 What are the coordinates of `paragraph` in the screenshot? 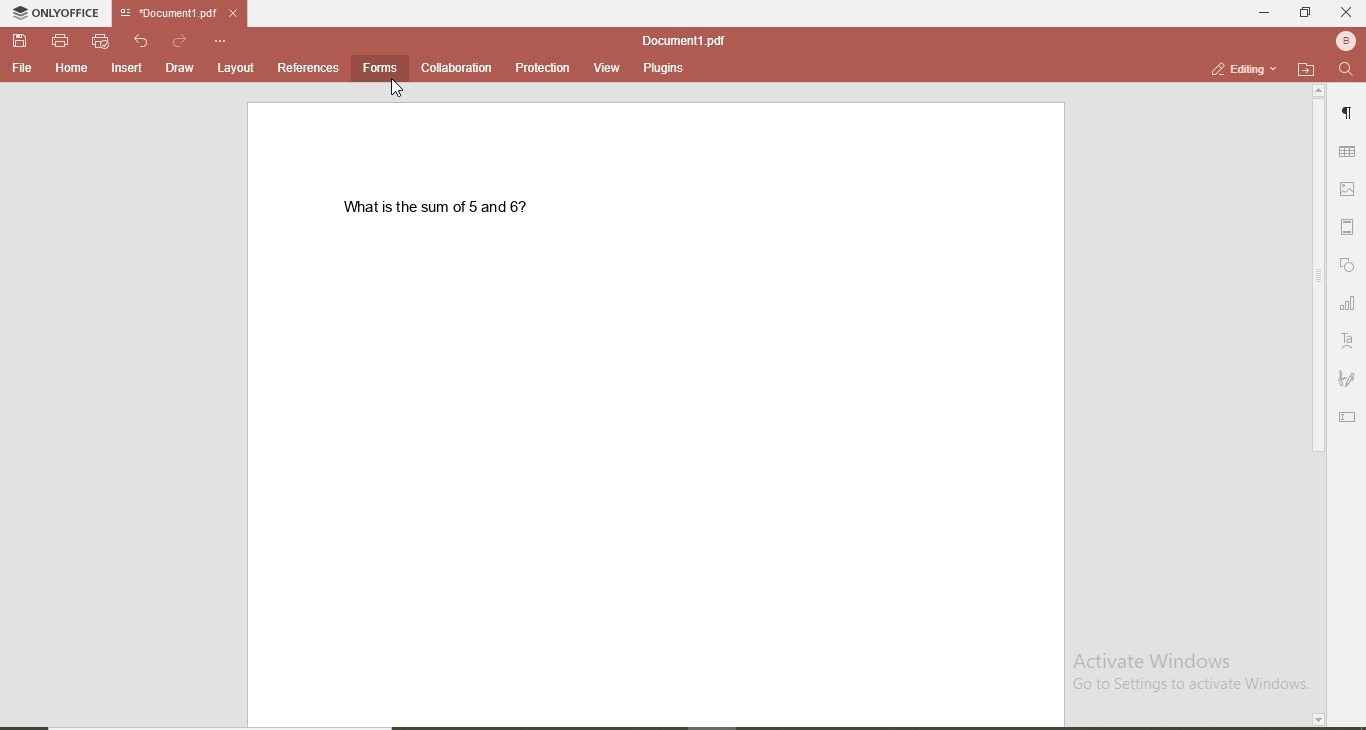 It's located at (1349, 112).